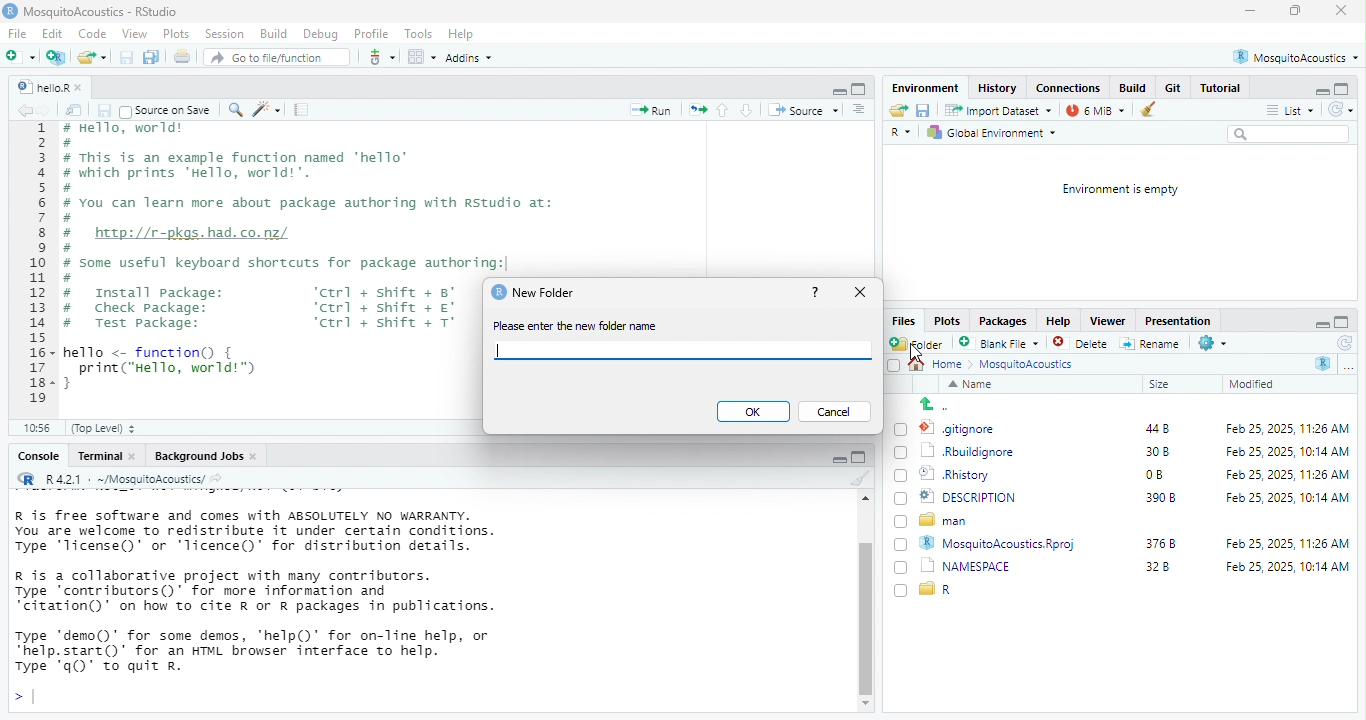 This screenshot has width=1366, height=720. I want to click on Help, so click(462, 35).